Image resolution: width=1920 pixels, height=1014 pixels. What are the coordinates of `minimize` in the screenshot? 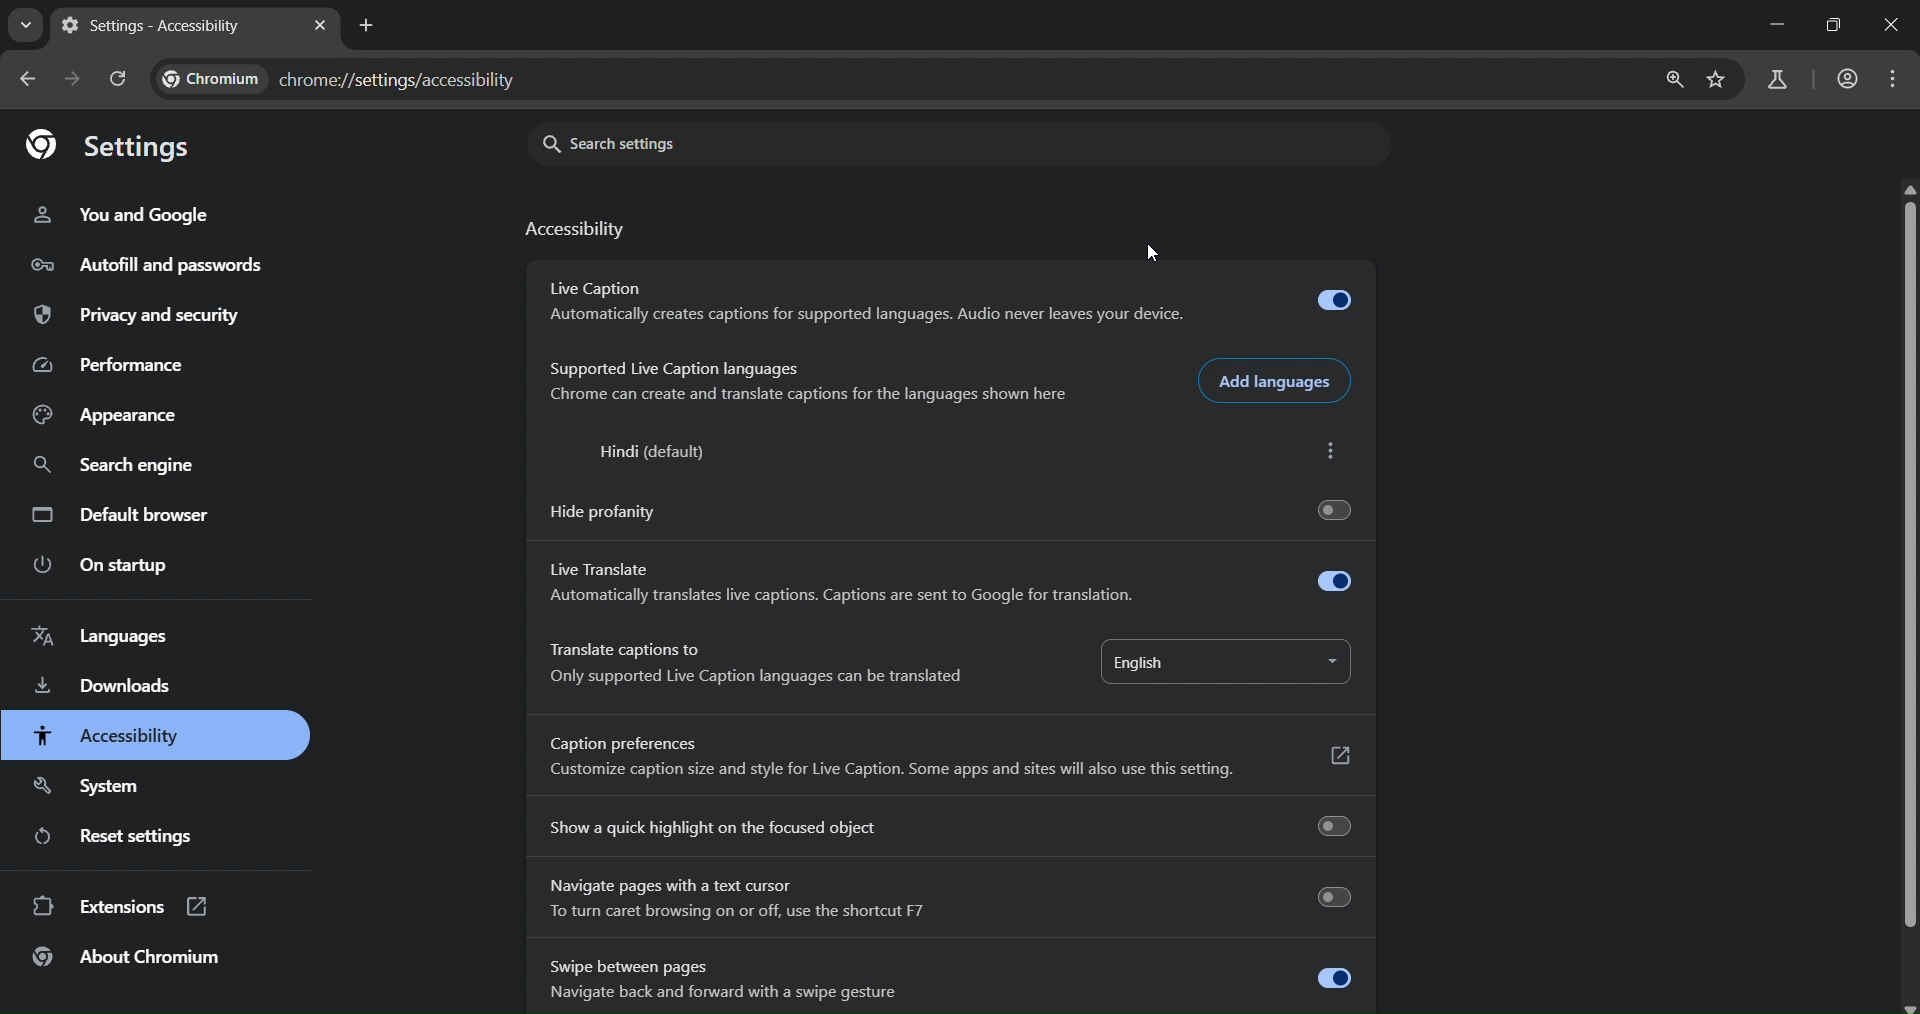 It's located at (1772, 25).